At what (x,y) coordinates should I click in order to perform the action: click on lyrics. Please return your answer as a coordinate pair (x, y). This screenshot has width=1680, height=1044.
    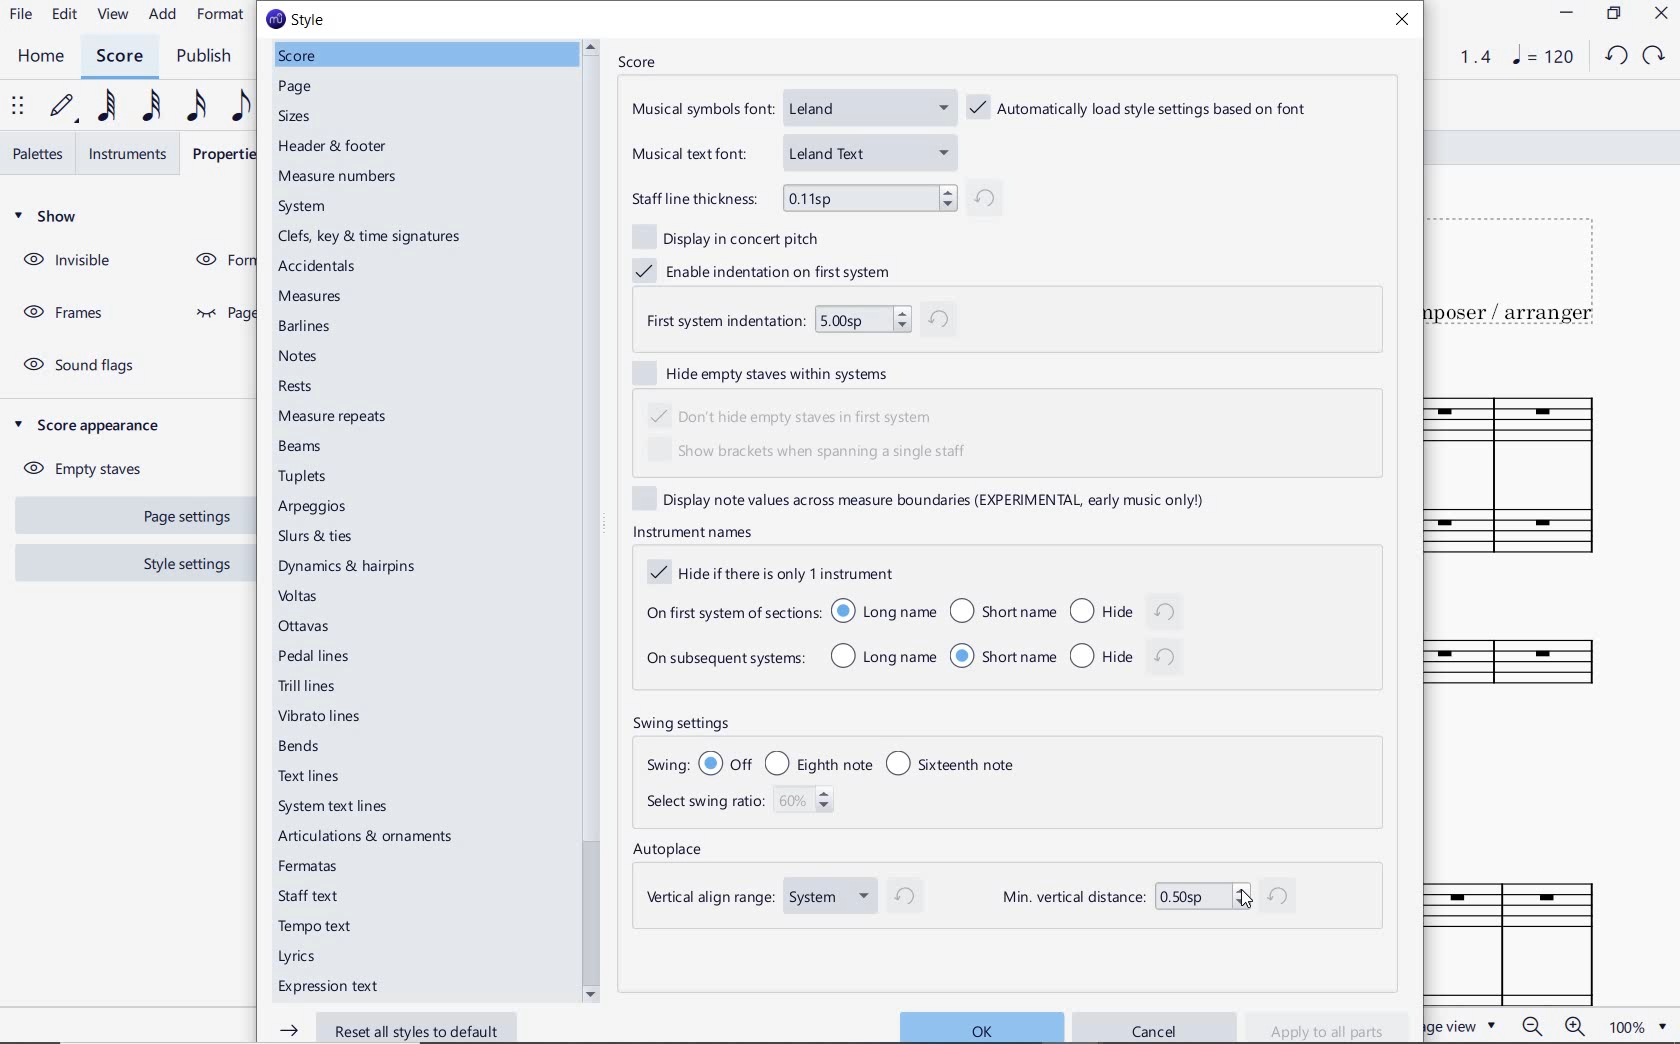
    Looking at the image, I should click on (299, 957).